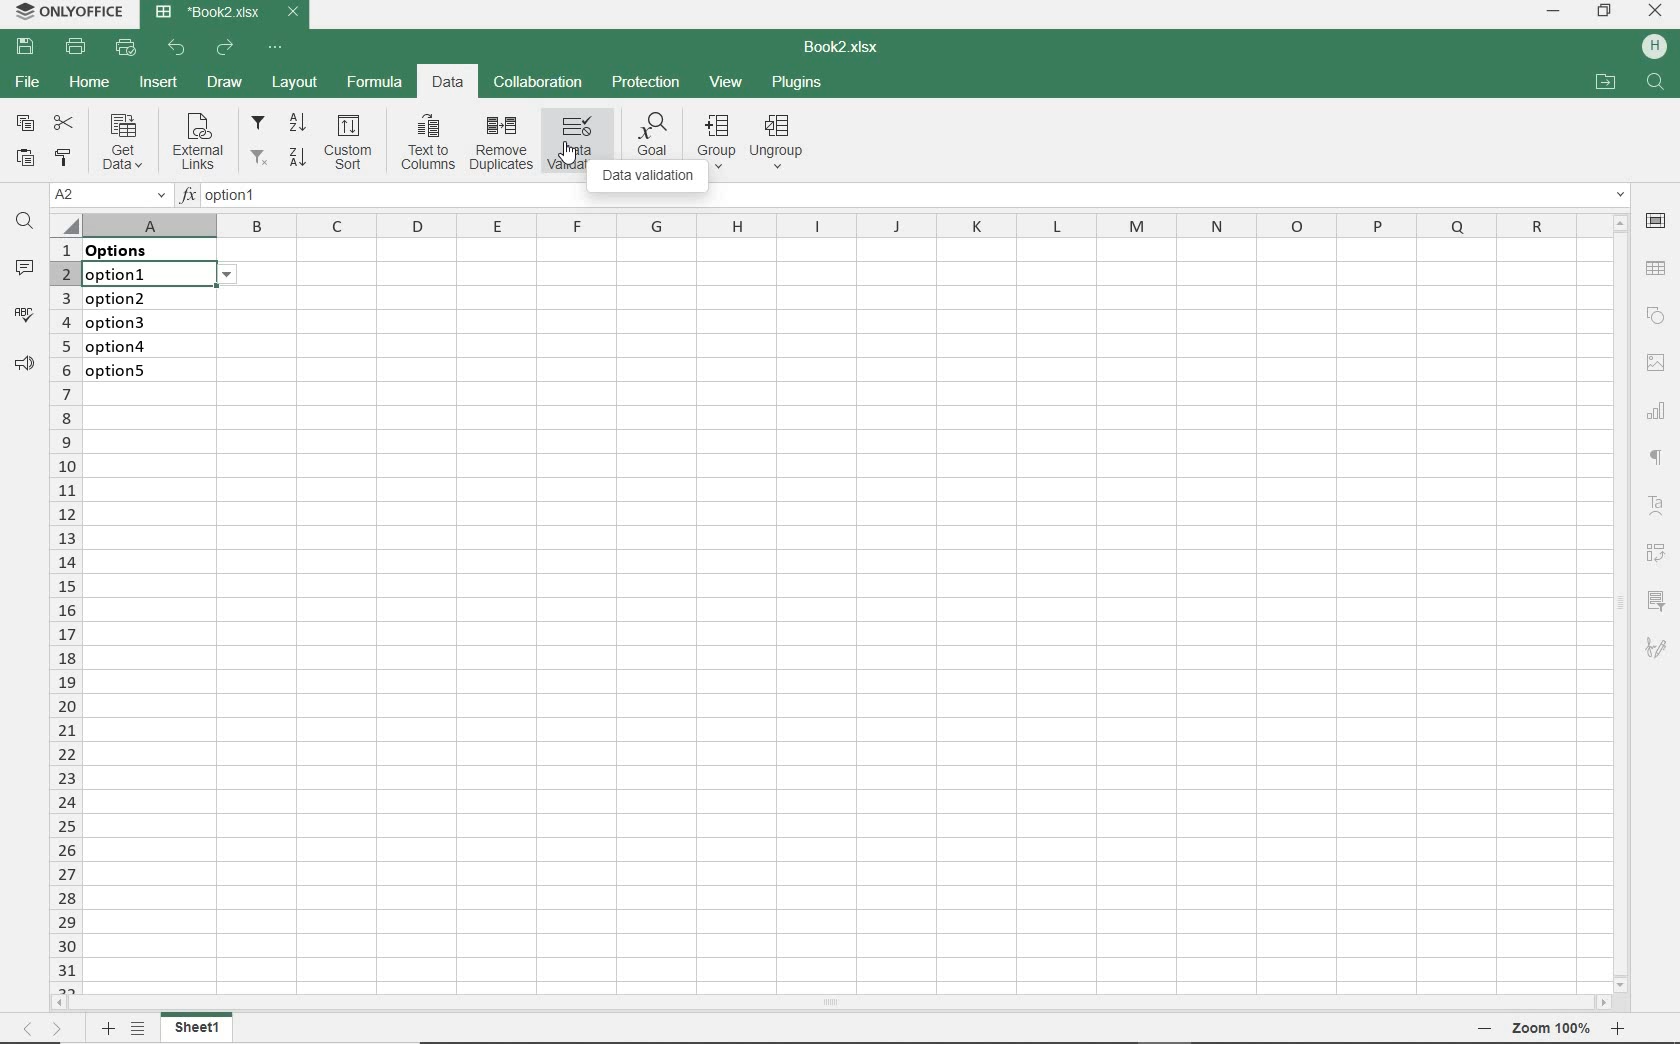 The height and width of the screenshot is (1044, 1680). I want to click on FIND, so click(23, 221).